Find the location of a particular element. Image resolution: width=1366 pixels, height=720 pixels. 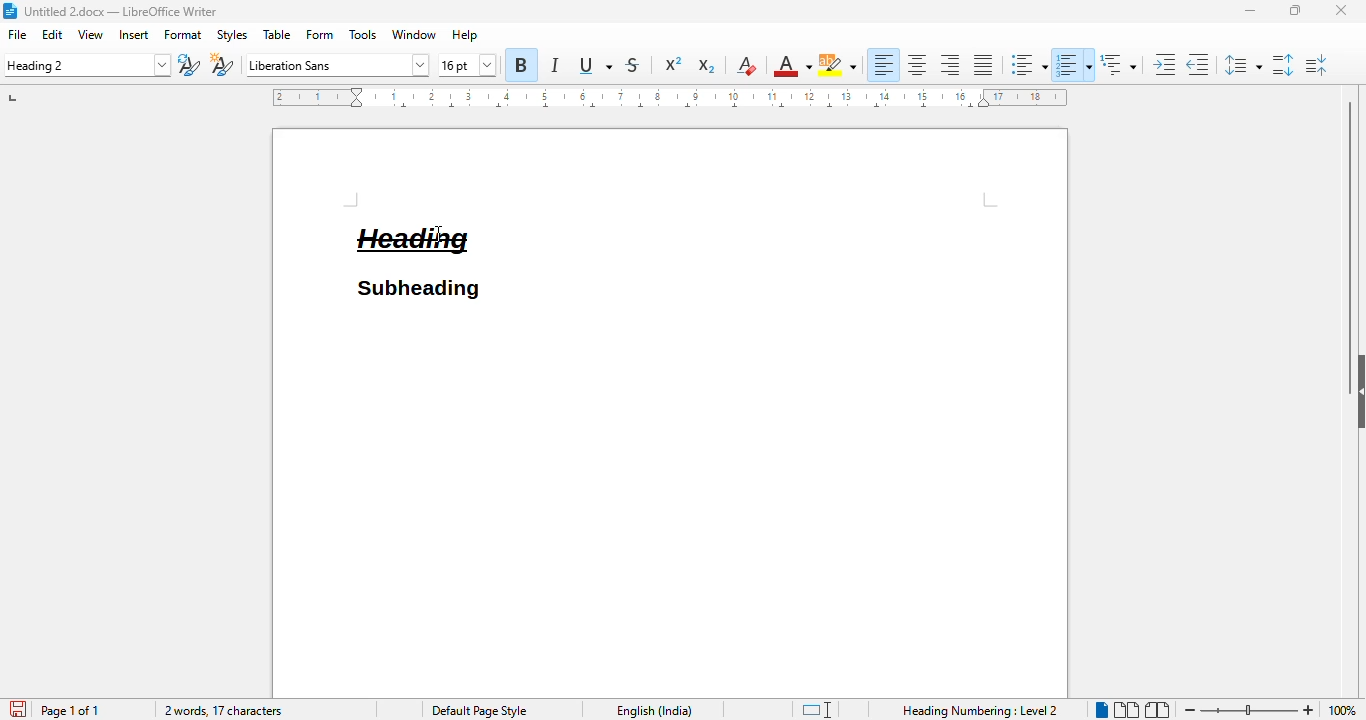

text language is located at coordinates (654, 711).